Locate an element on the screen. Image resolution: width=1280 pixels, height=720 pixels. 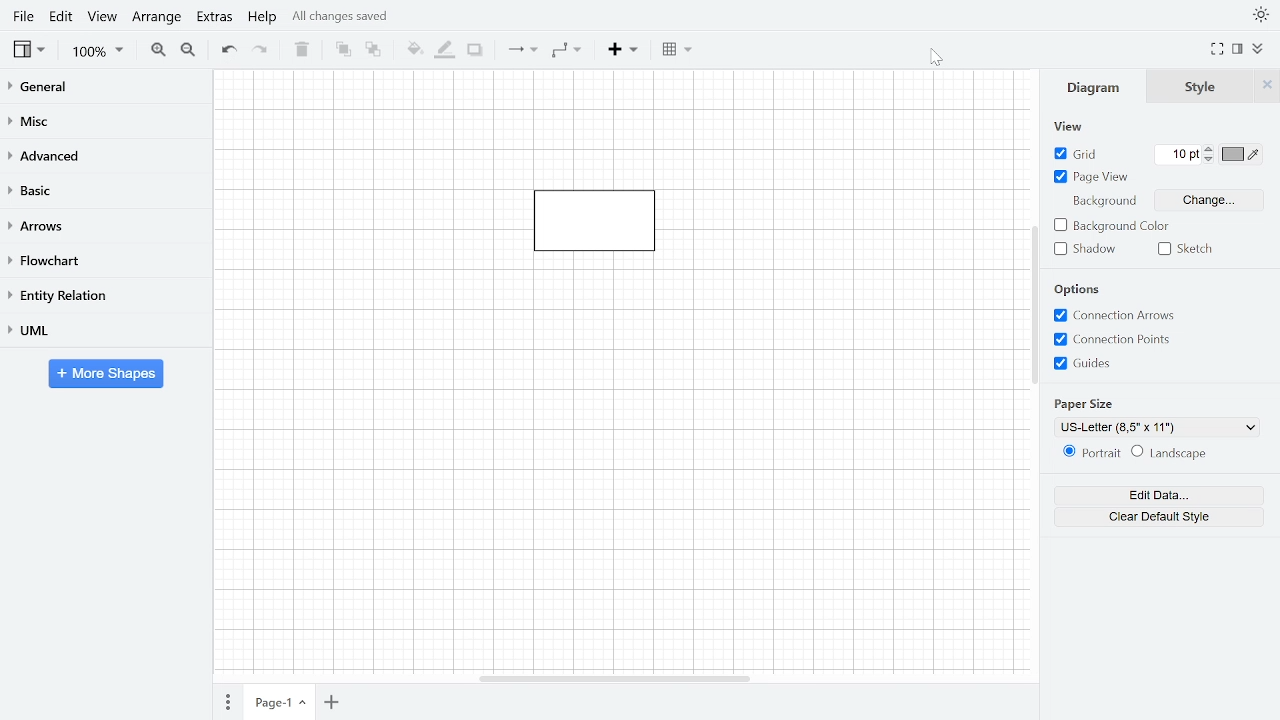
Current diagram is located at coordinates (608, 230).